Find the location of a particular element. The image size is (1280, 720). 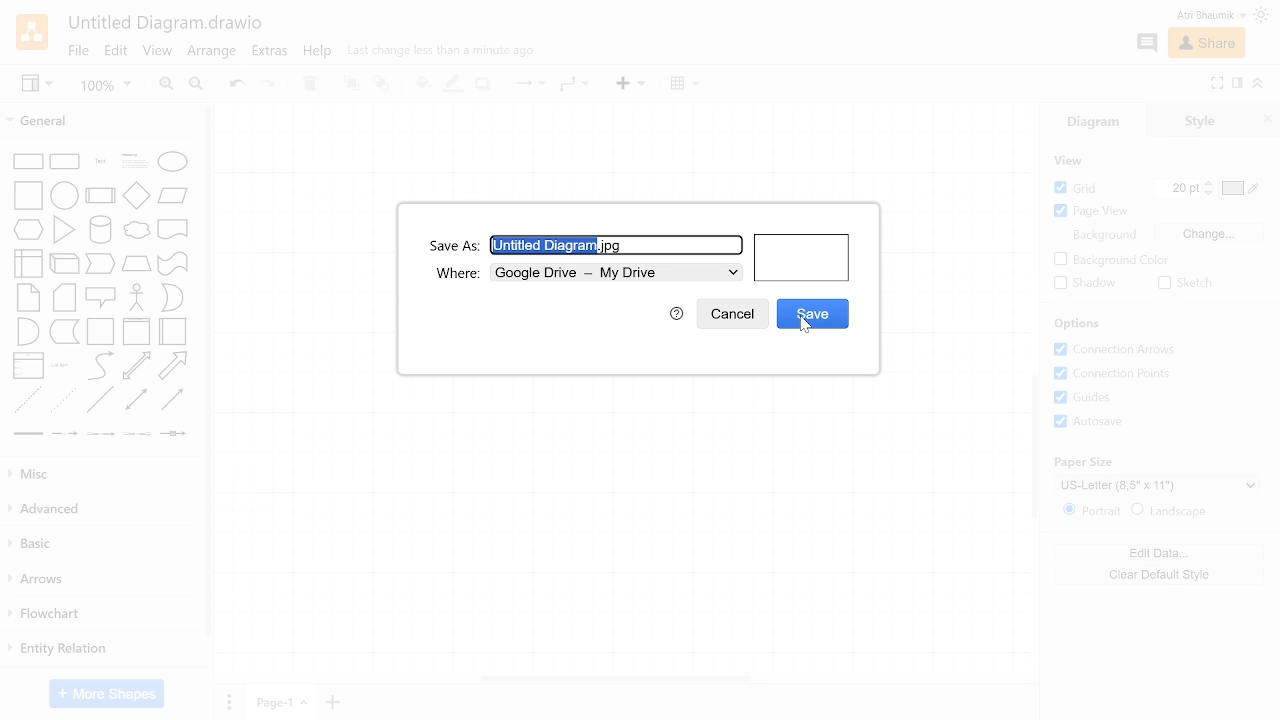

to back is located at coordinates (381, 86).